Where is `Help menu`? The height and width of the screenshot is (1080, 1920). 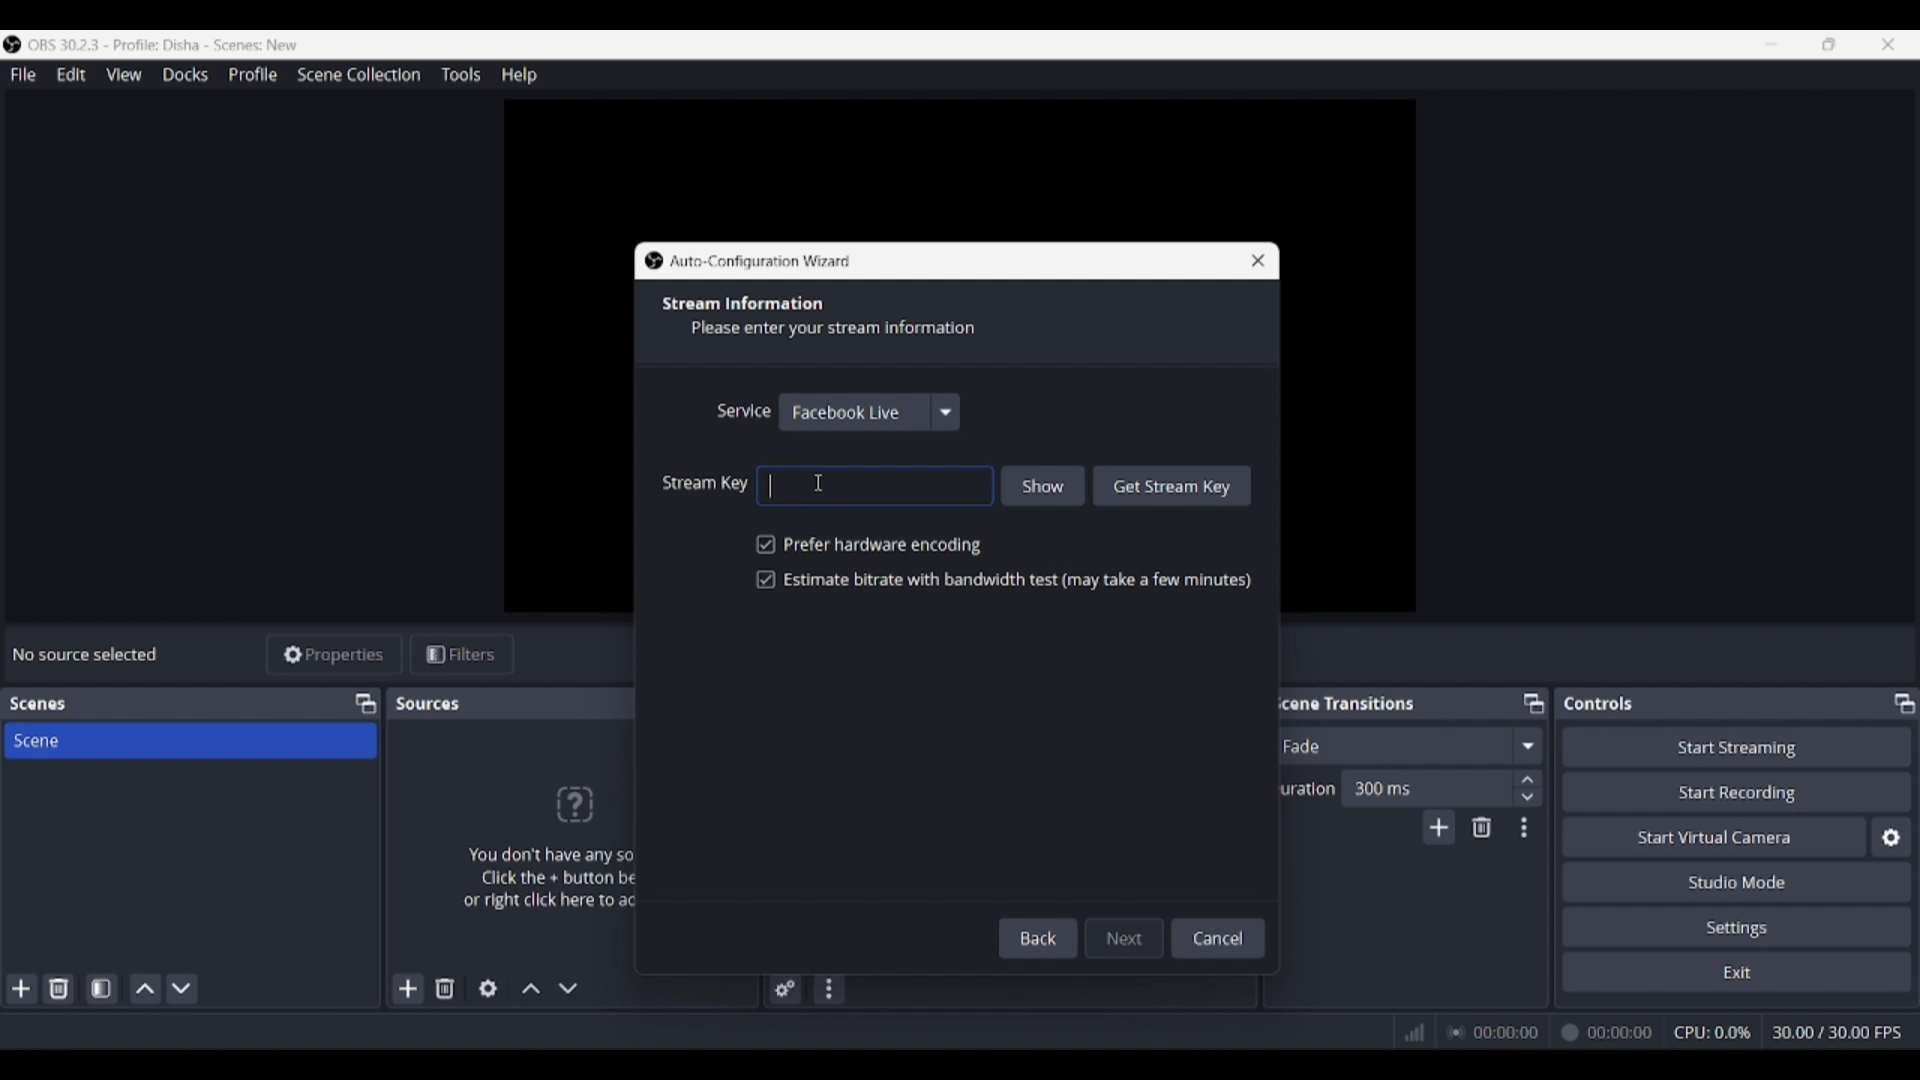
Help menu is located at coordinates (519, 75).